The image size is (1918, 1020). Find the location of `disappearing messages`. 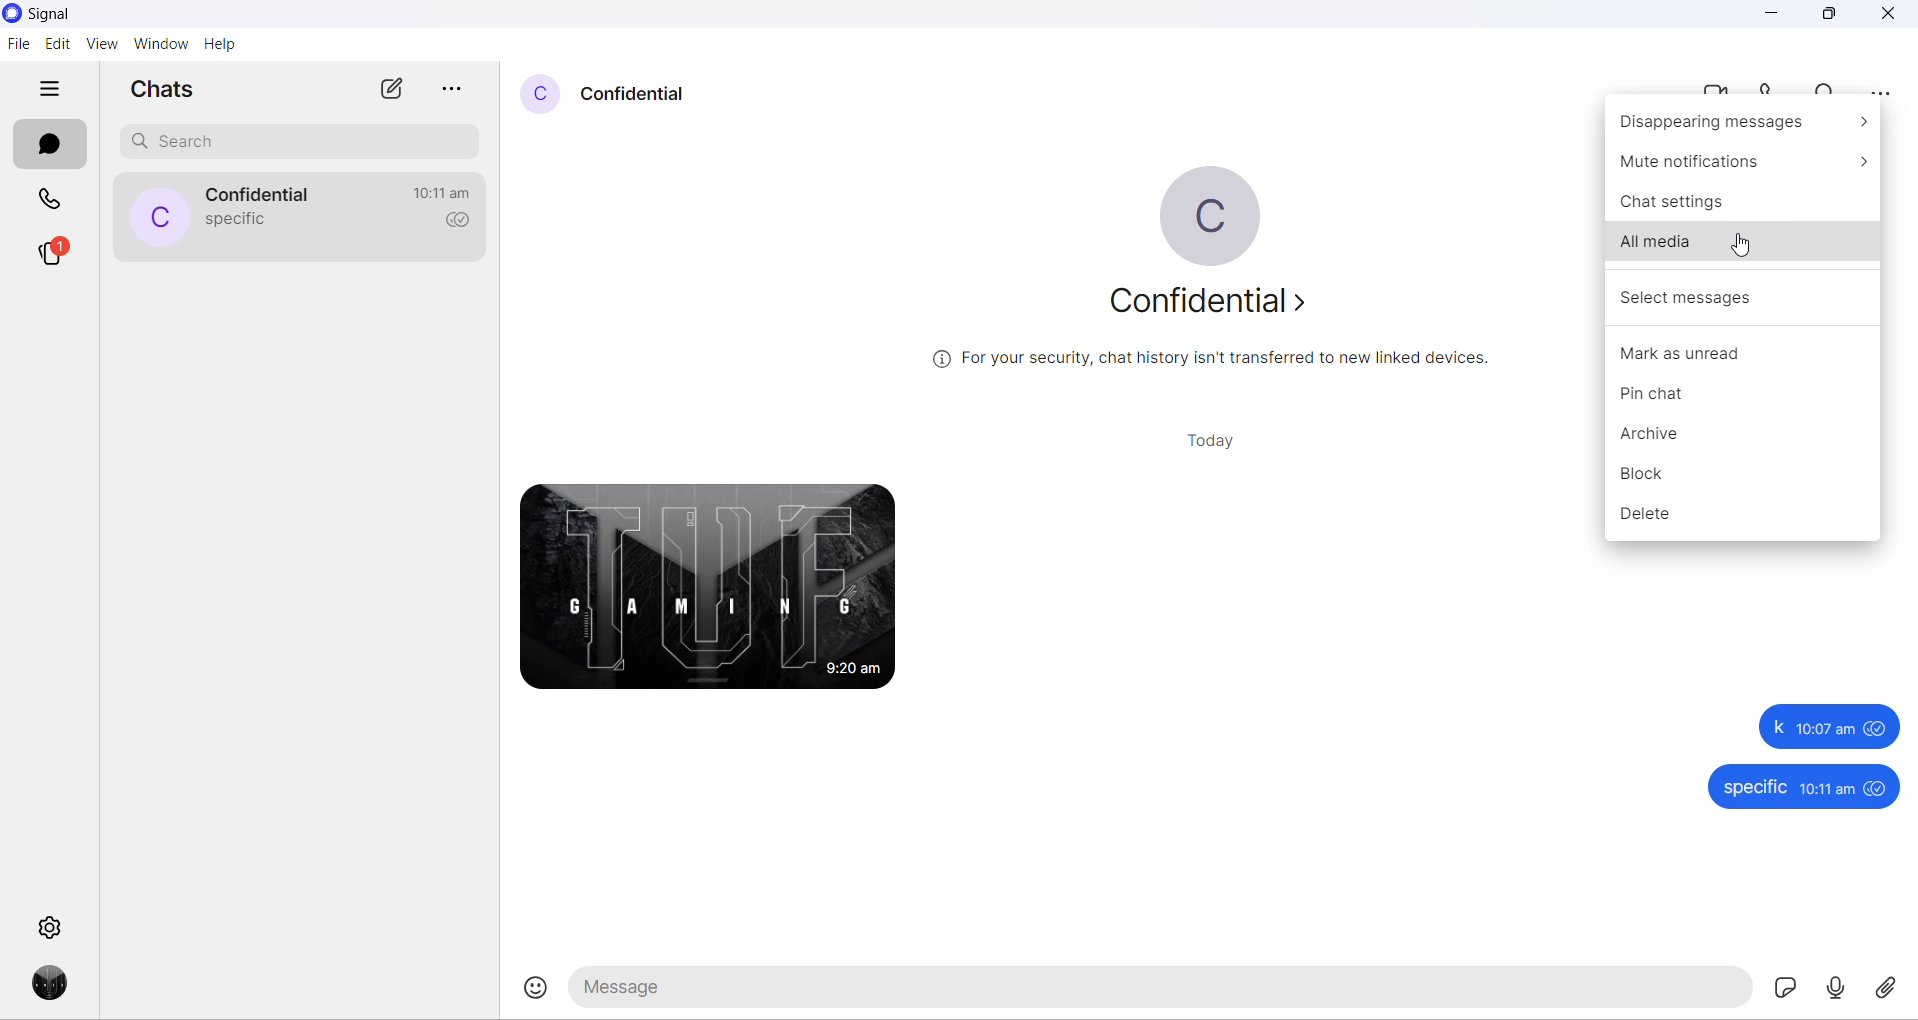

disappearing messages is located at coordinates (1741, 124).